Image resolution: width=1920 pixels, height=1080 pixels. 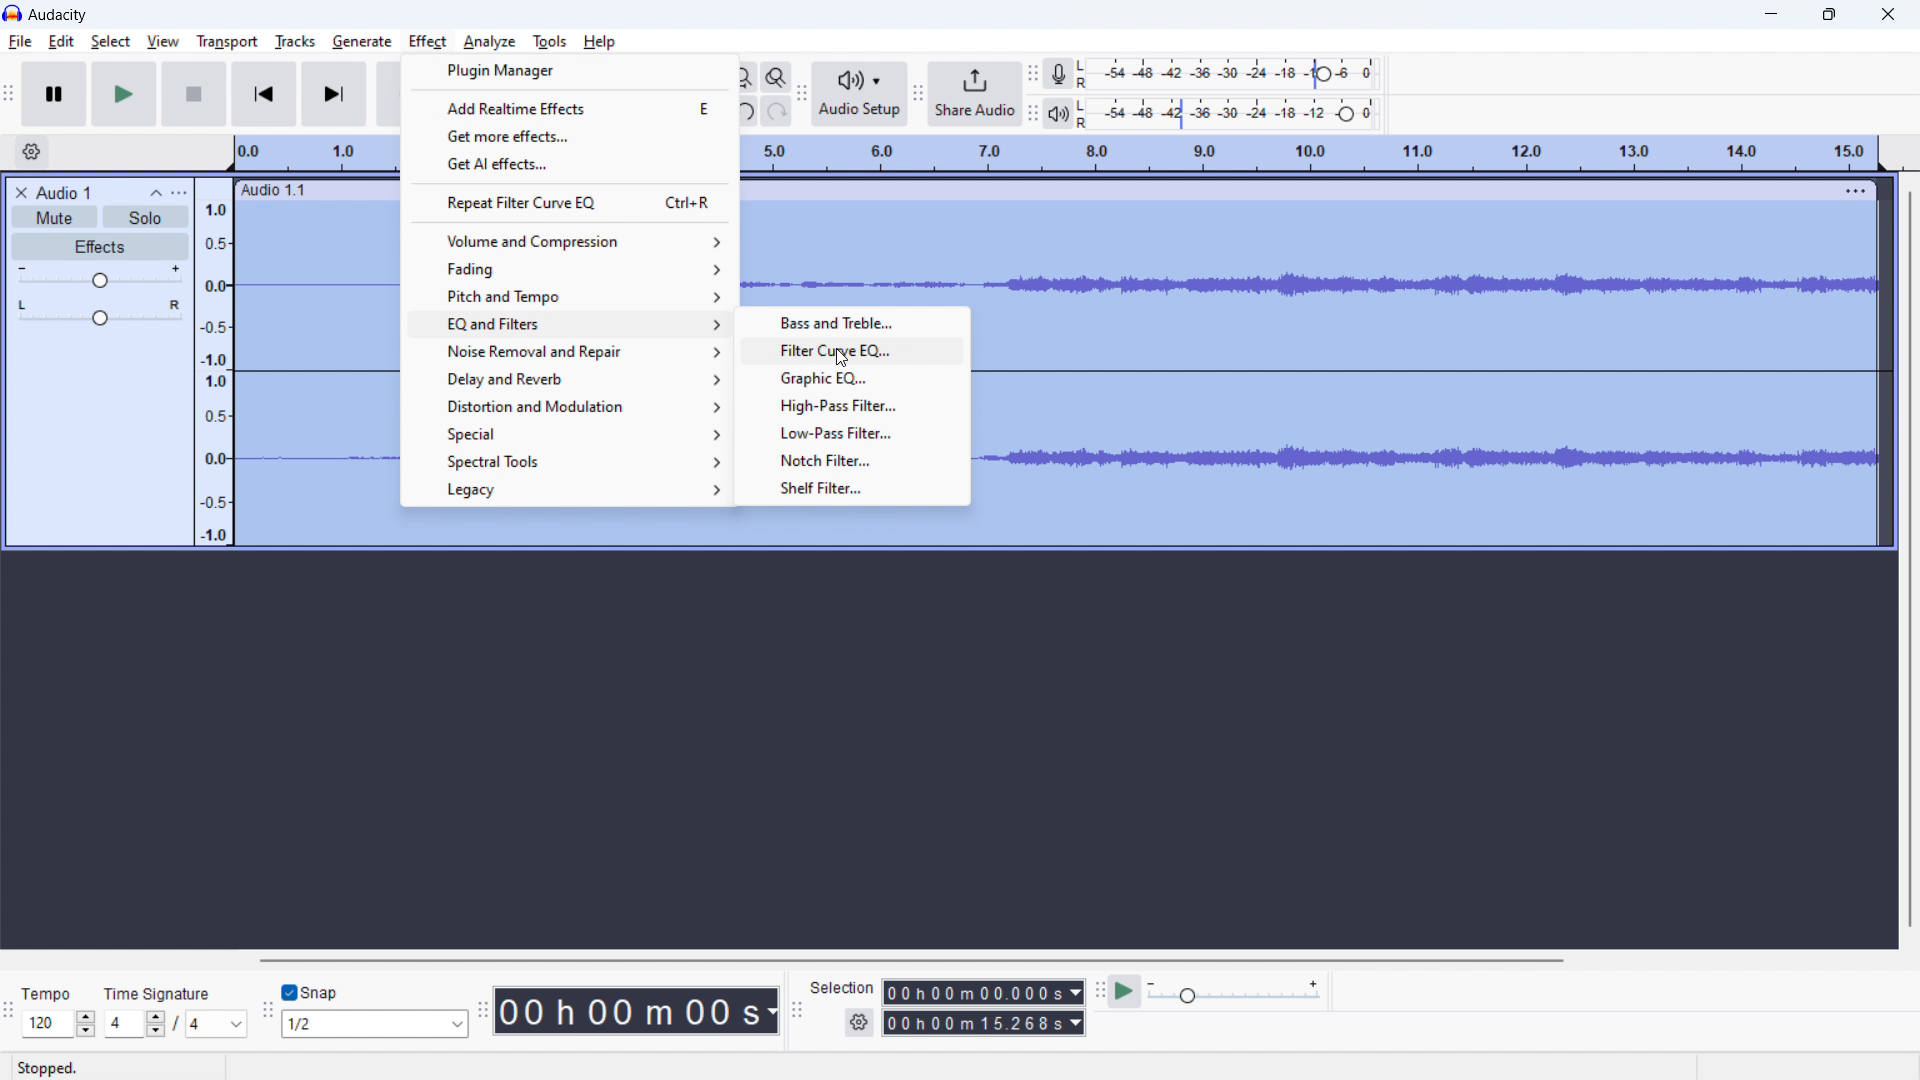 I want to click on Audio 1.1, so click(x=282, y=191).